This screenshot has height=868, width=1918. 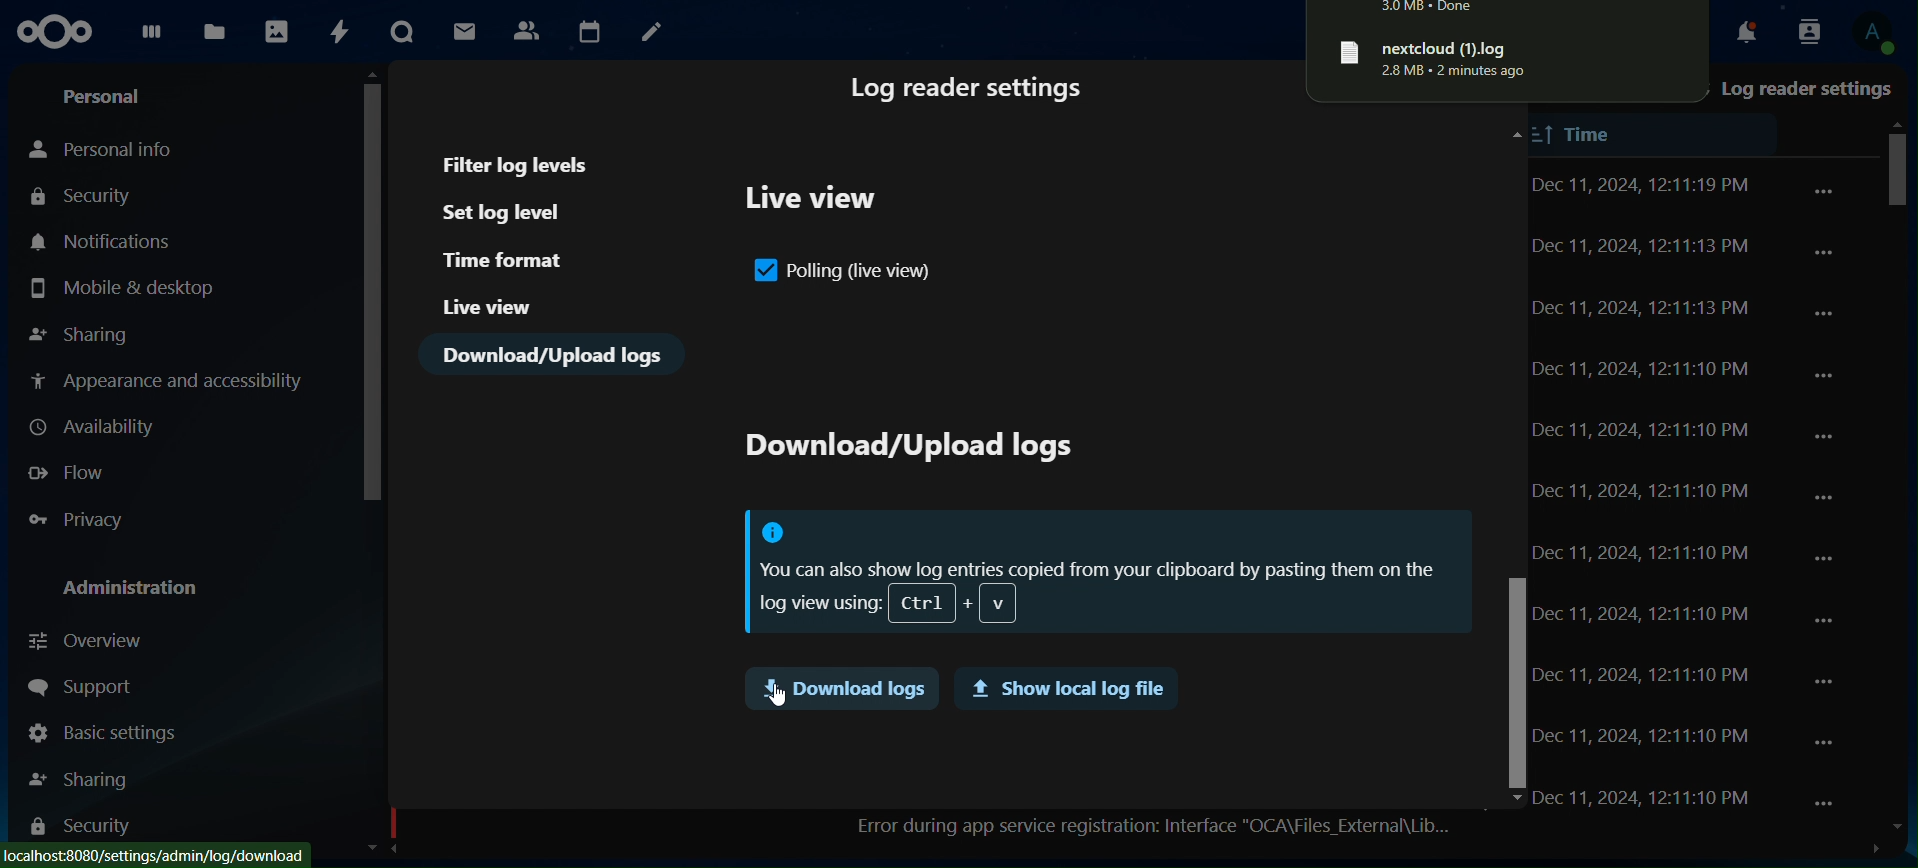 What do you see at coordinates (1827, 501) in the screenshot?
I see `...` at bounding box center [1827, 501].